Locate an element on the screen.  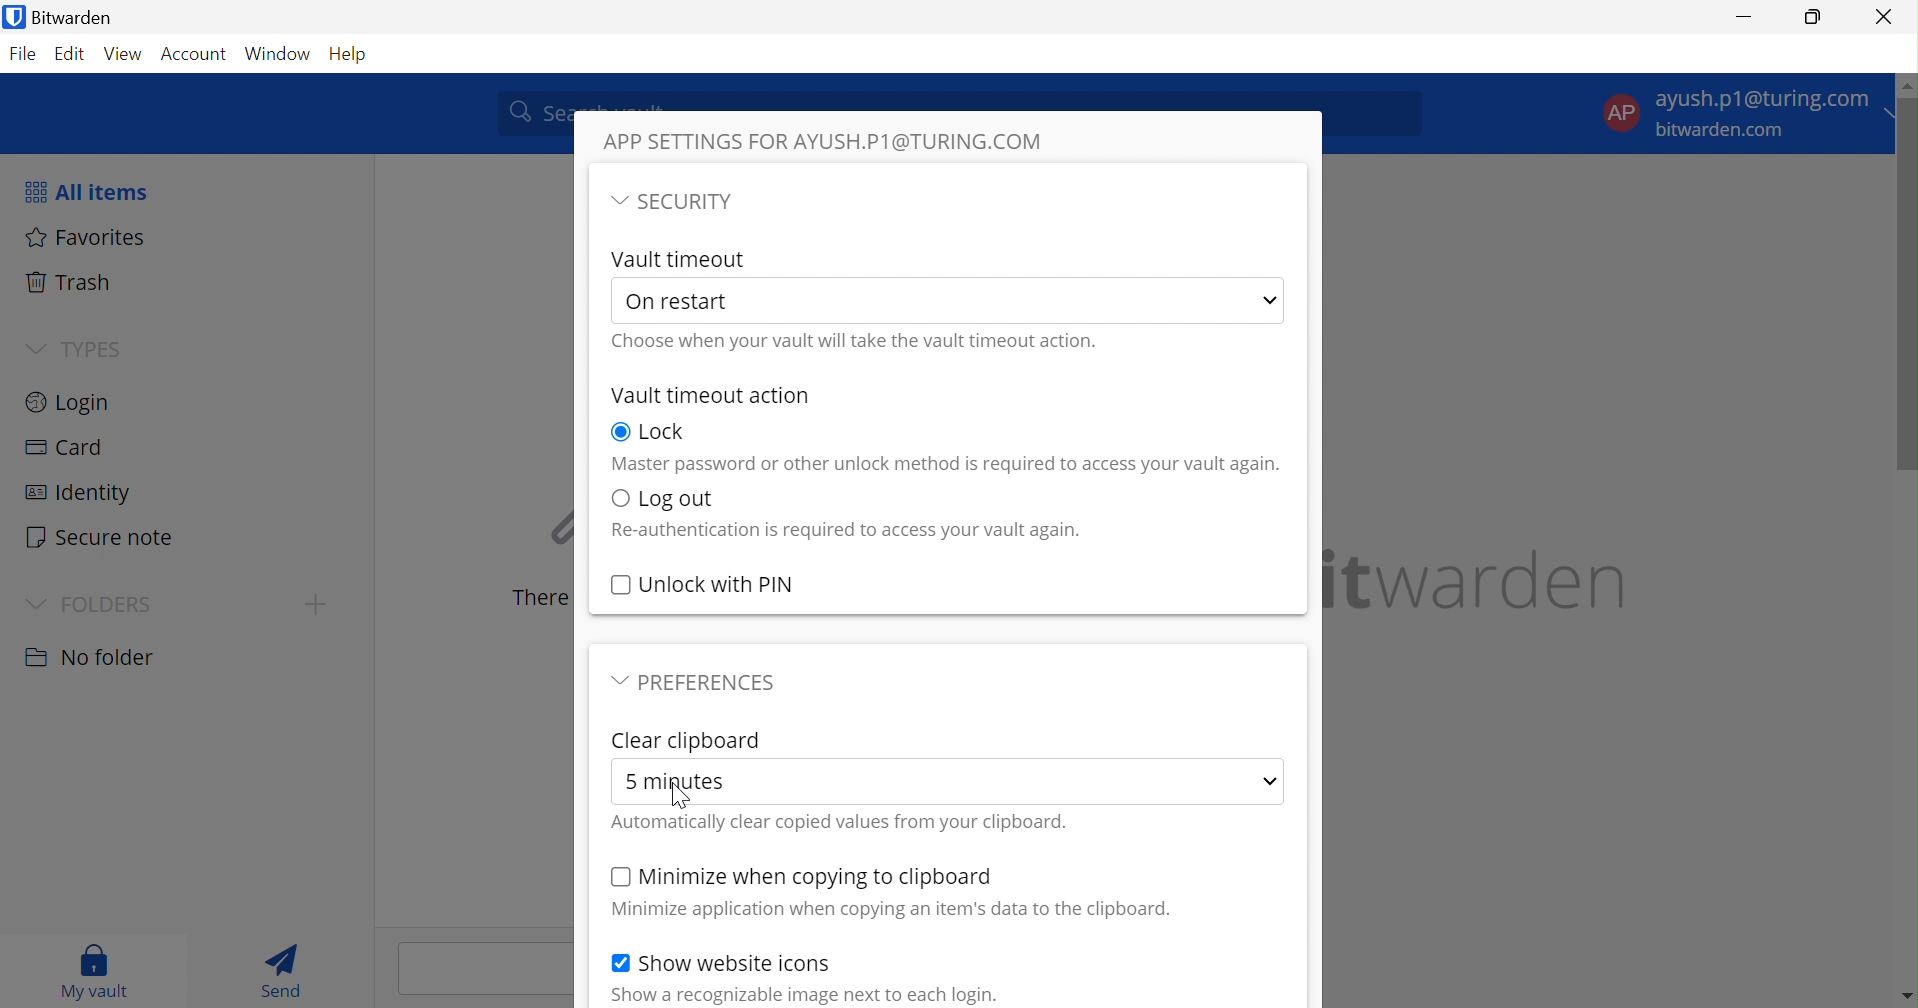
Checkbox is located at coordinates (619, 496).